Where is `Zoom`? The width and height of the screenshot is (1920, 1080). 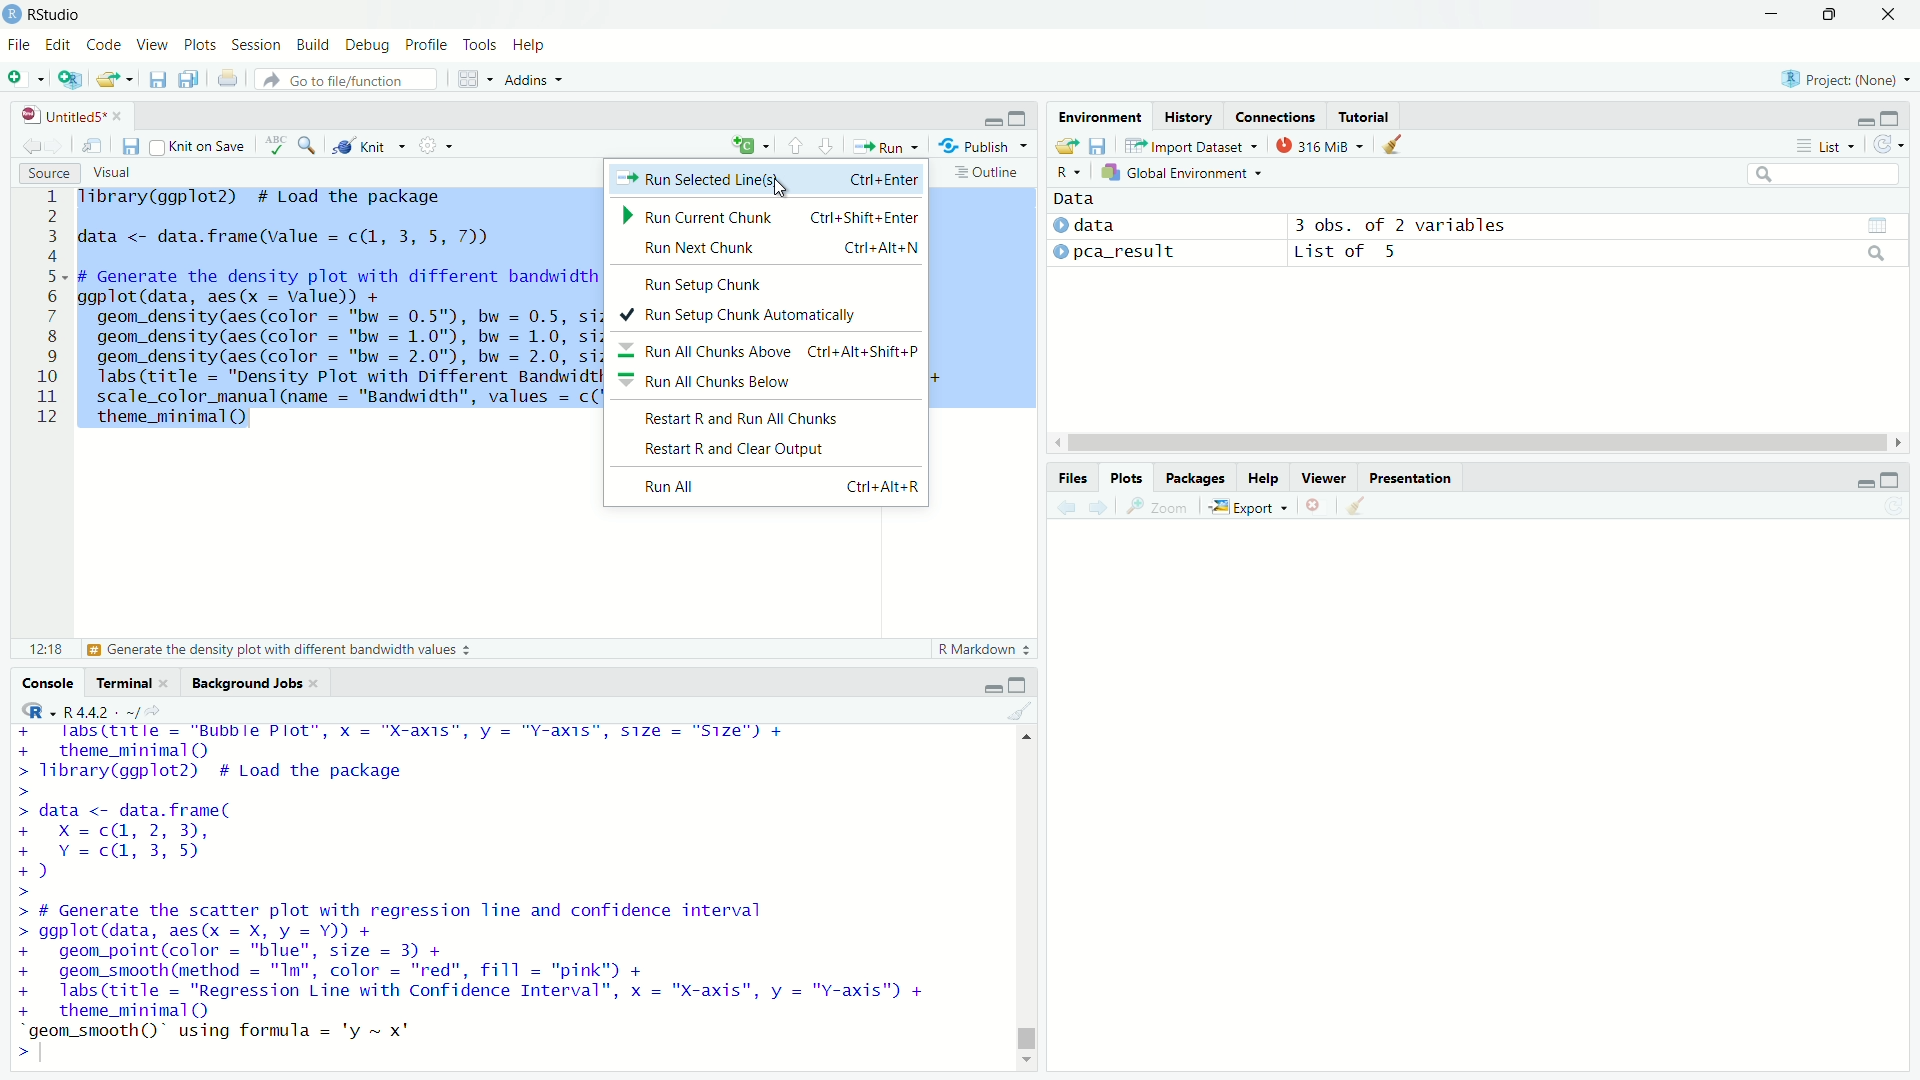
Zoom is located at coordinates (1158, 506).